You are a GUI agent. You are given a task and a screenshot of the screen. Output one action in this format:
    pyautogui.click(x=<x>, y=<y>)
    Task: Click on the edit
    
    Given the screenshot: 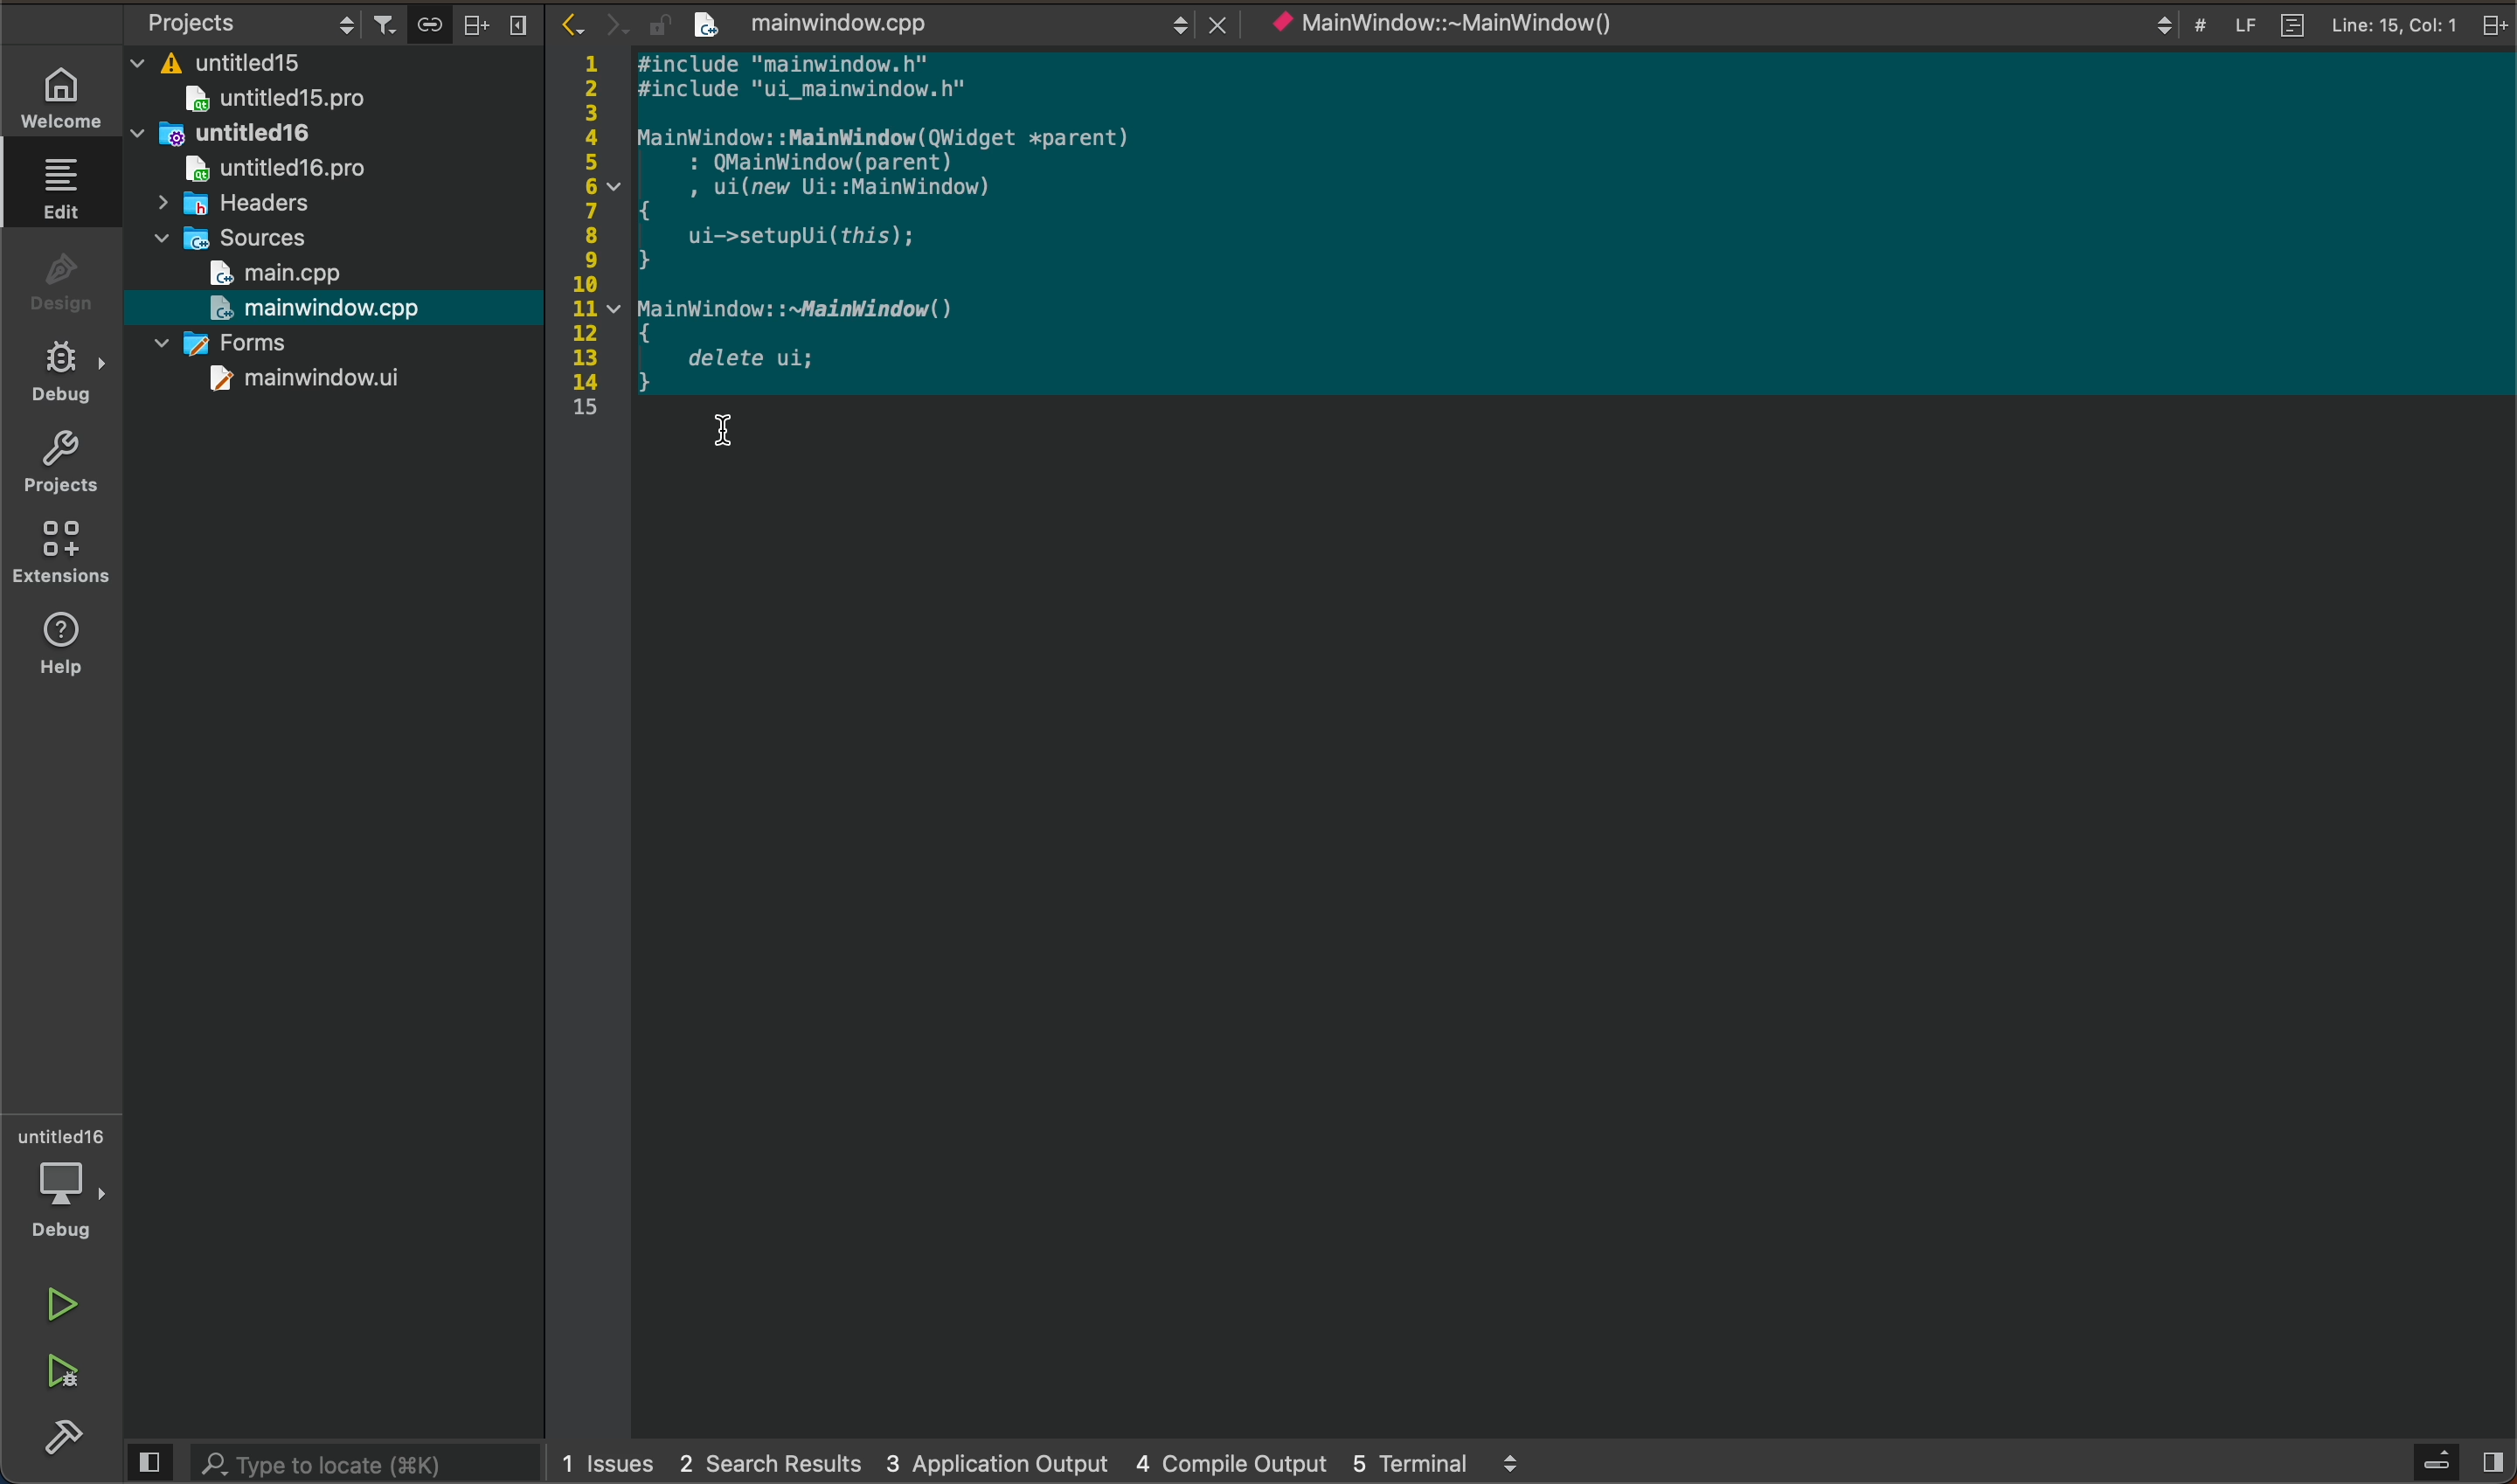 What is the action you would take?
    pyautogui.click(x=61, y=187)
    